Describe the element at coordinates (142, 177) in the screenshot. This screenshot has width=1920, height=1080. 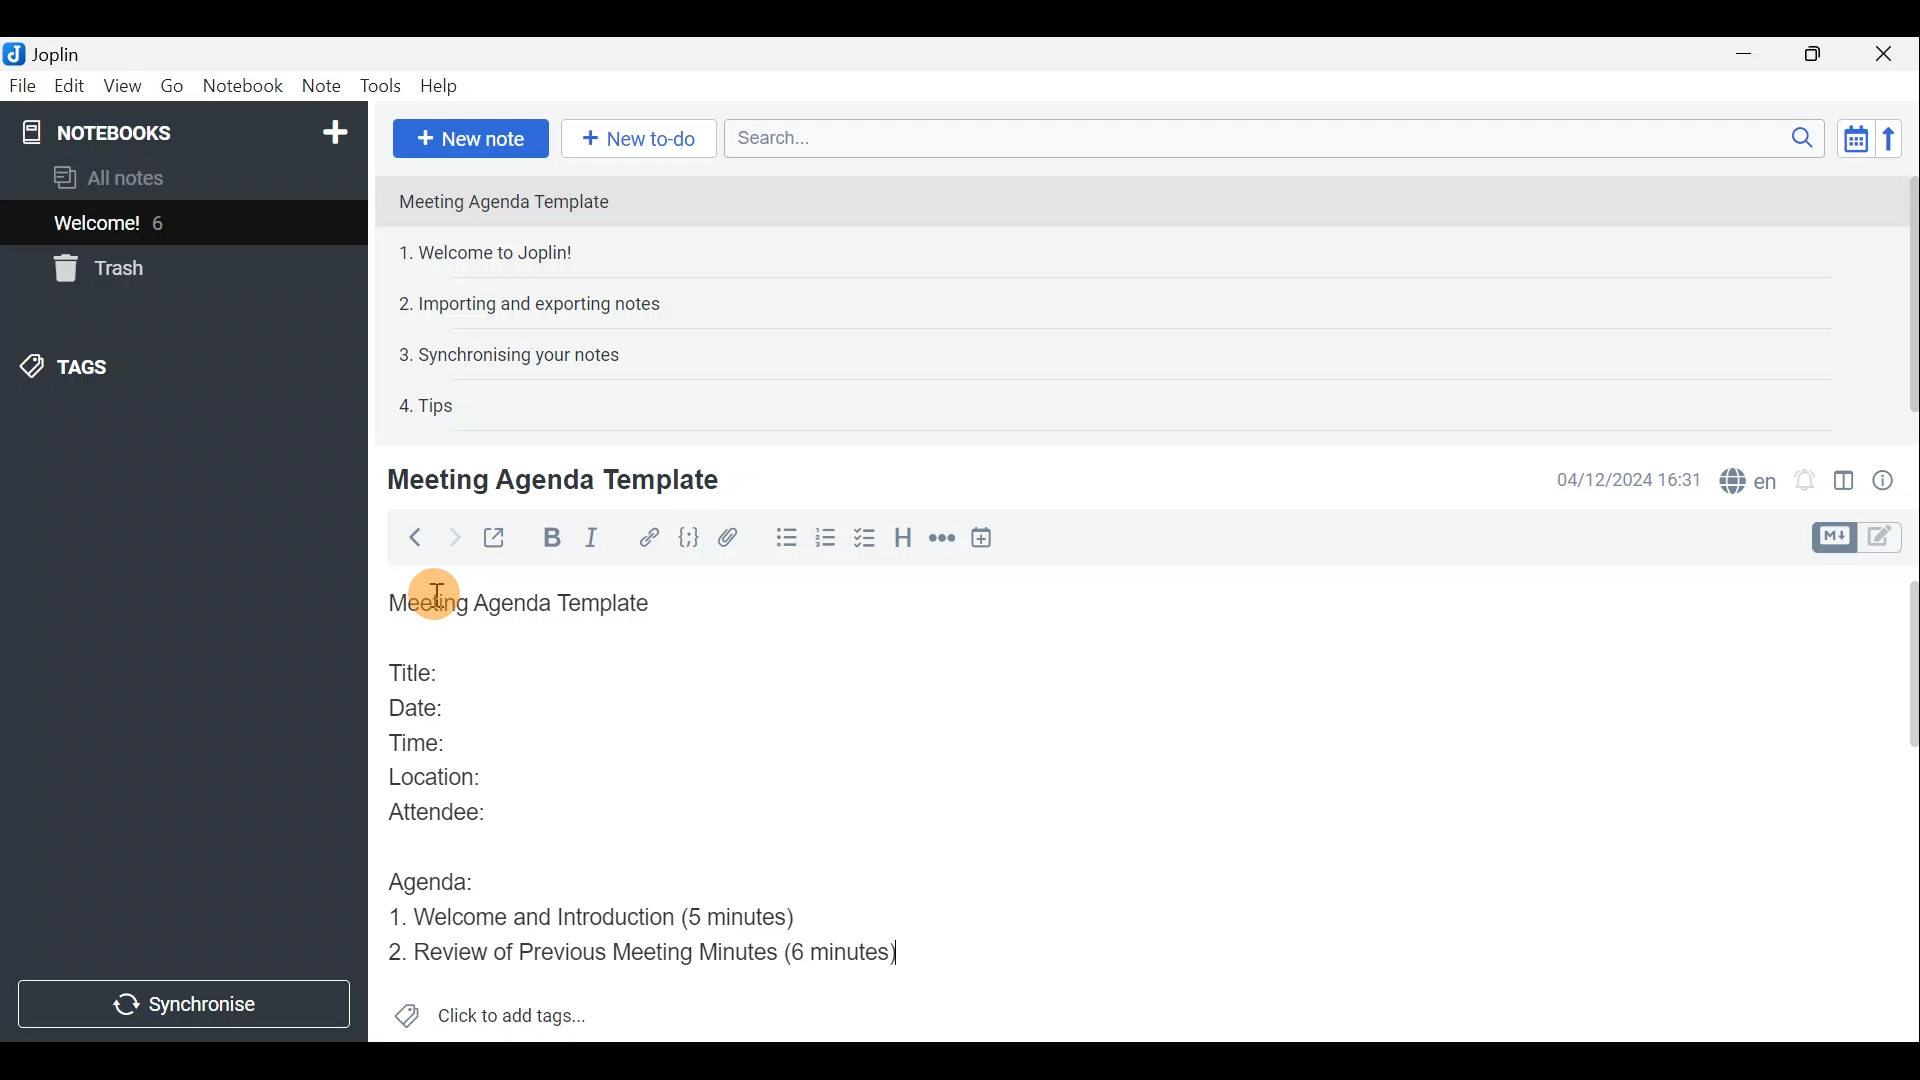
I see `All notes` at that location.